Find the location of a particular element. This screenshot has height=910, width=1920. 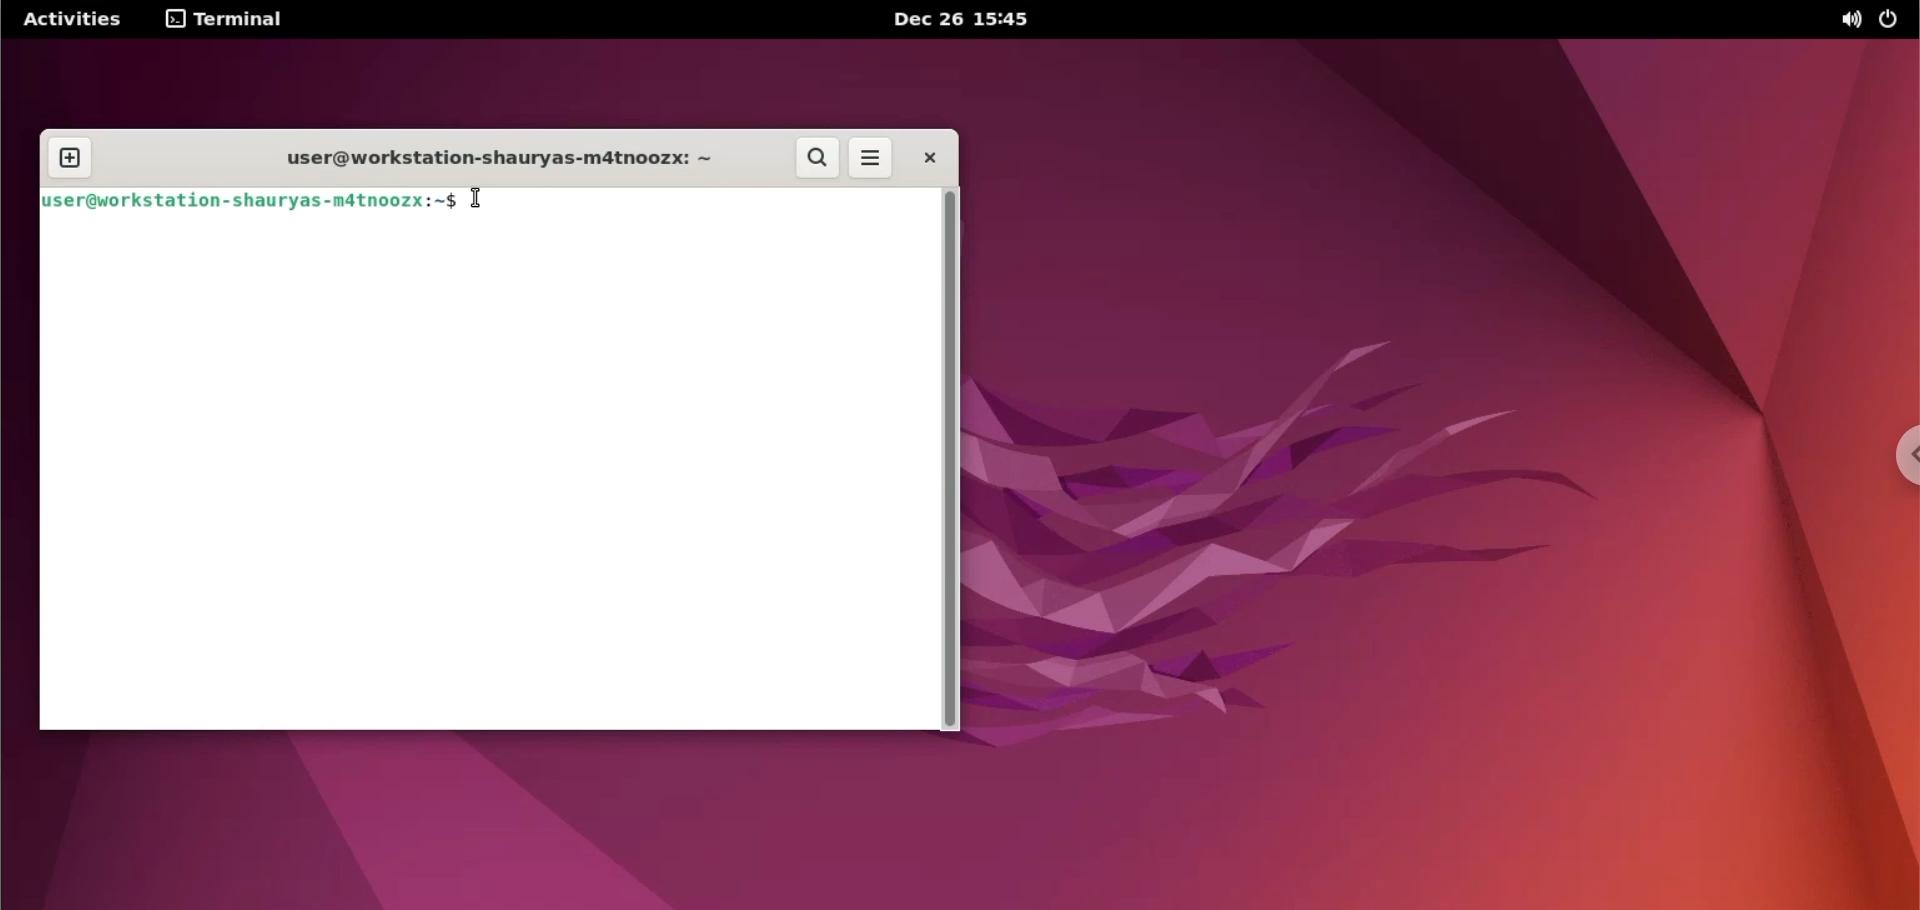

terminal is located at coordinates (226, 21).